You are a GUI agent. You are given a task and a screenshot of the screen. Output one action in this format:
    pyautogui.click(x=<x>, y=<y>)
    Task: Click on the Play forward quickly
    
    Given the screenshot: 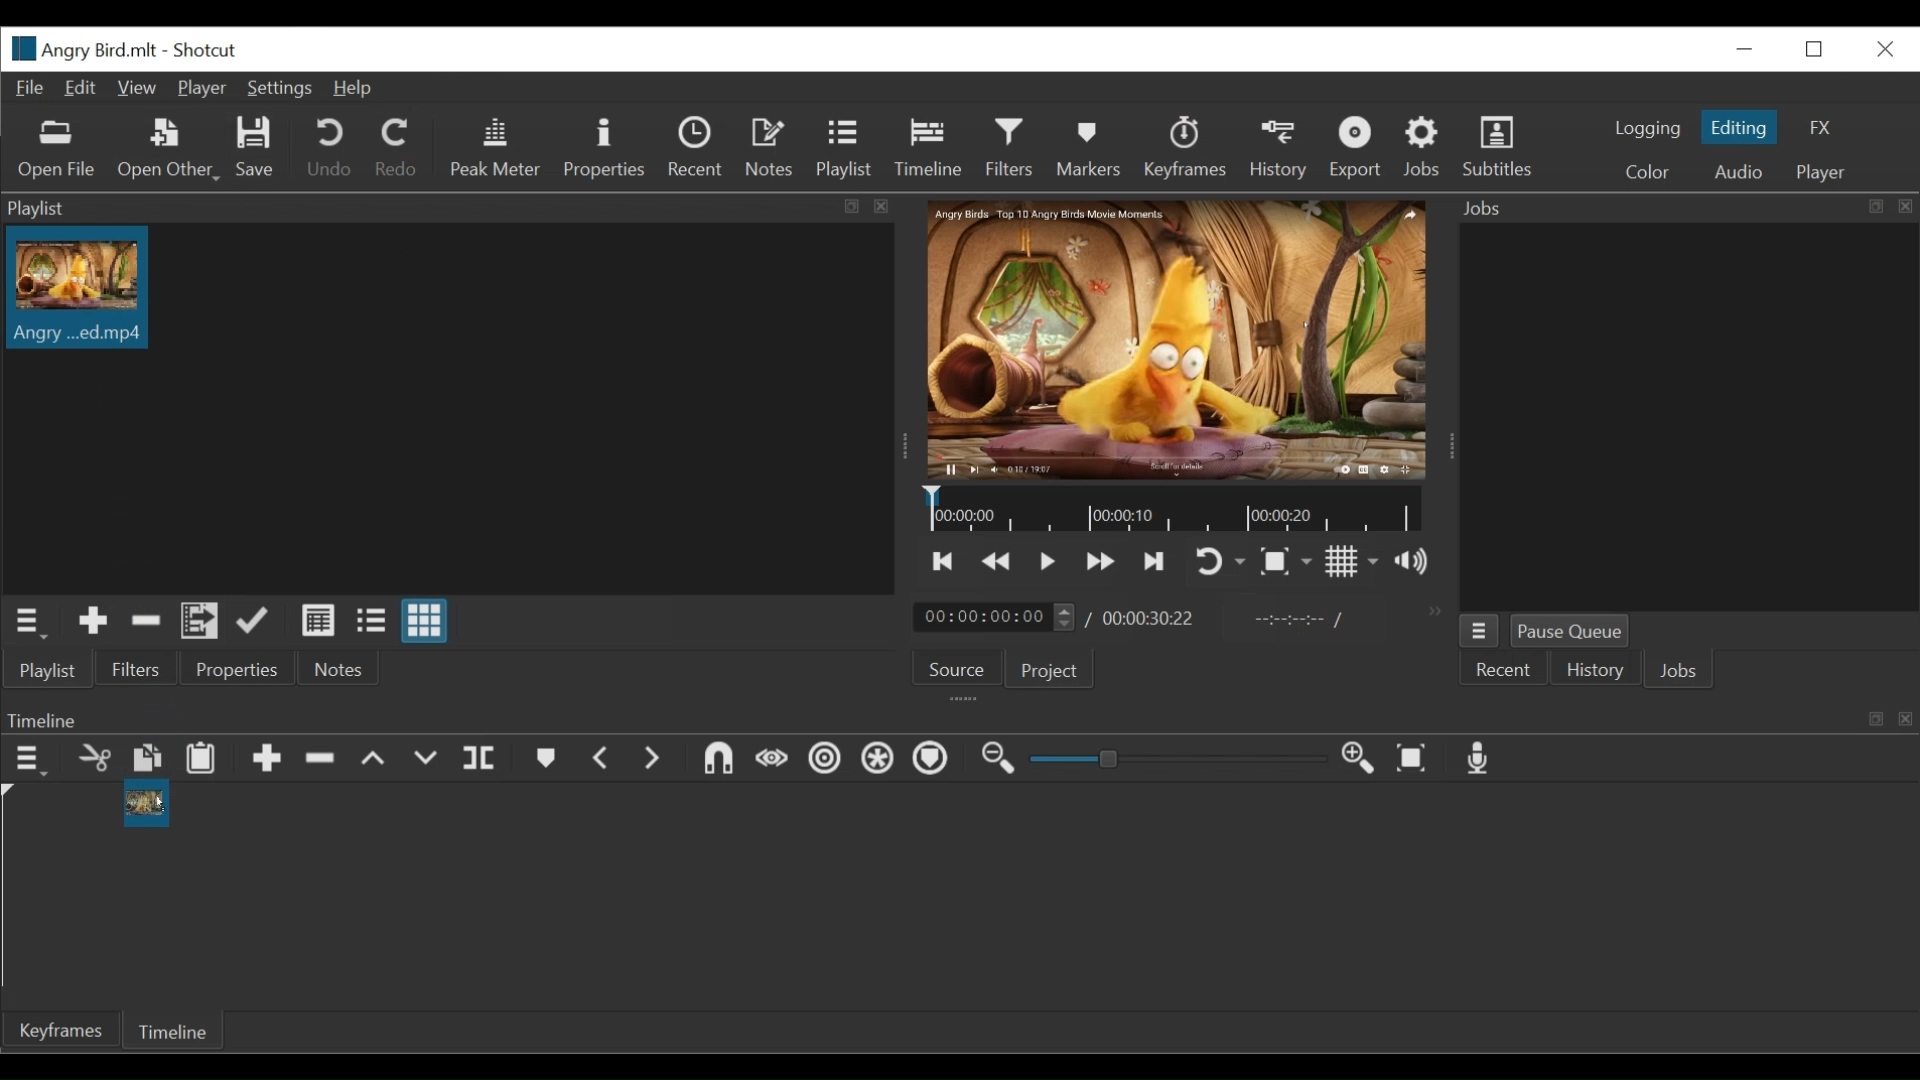 What is the action you would take?
    pyautogui.click(x=1100, y=561)
    